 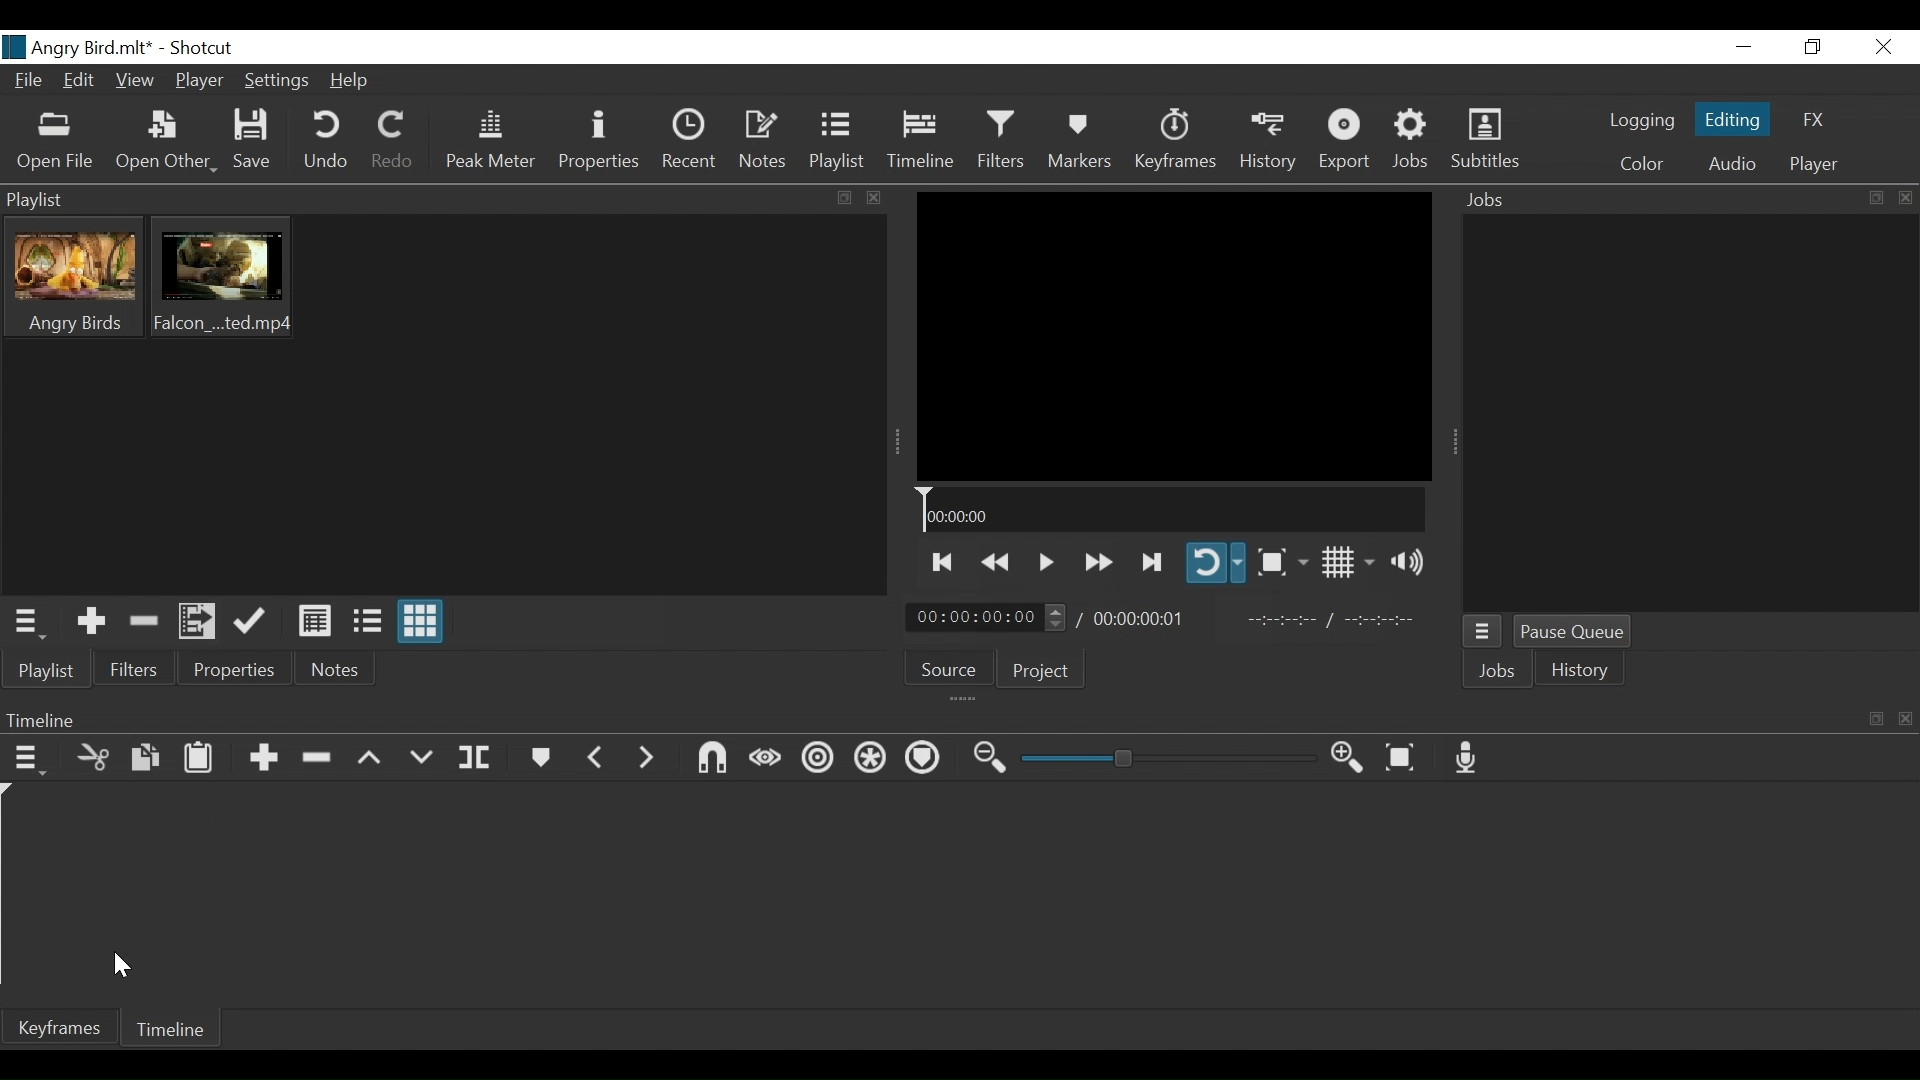 What do you see at coordinates (1877, 198) in the screenshot?
I see `expand` at bounding box center [1877, 198].